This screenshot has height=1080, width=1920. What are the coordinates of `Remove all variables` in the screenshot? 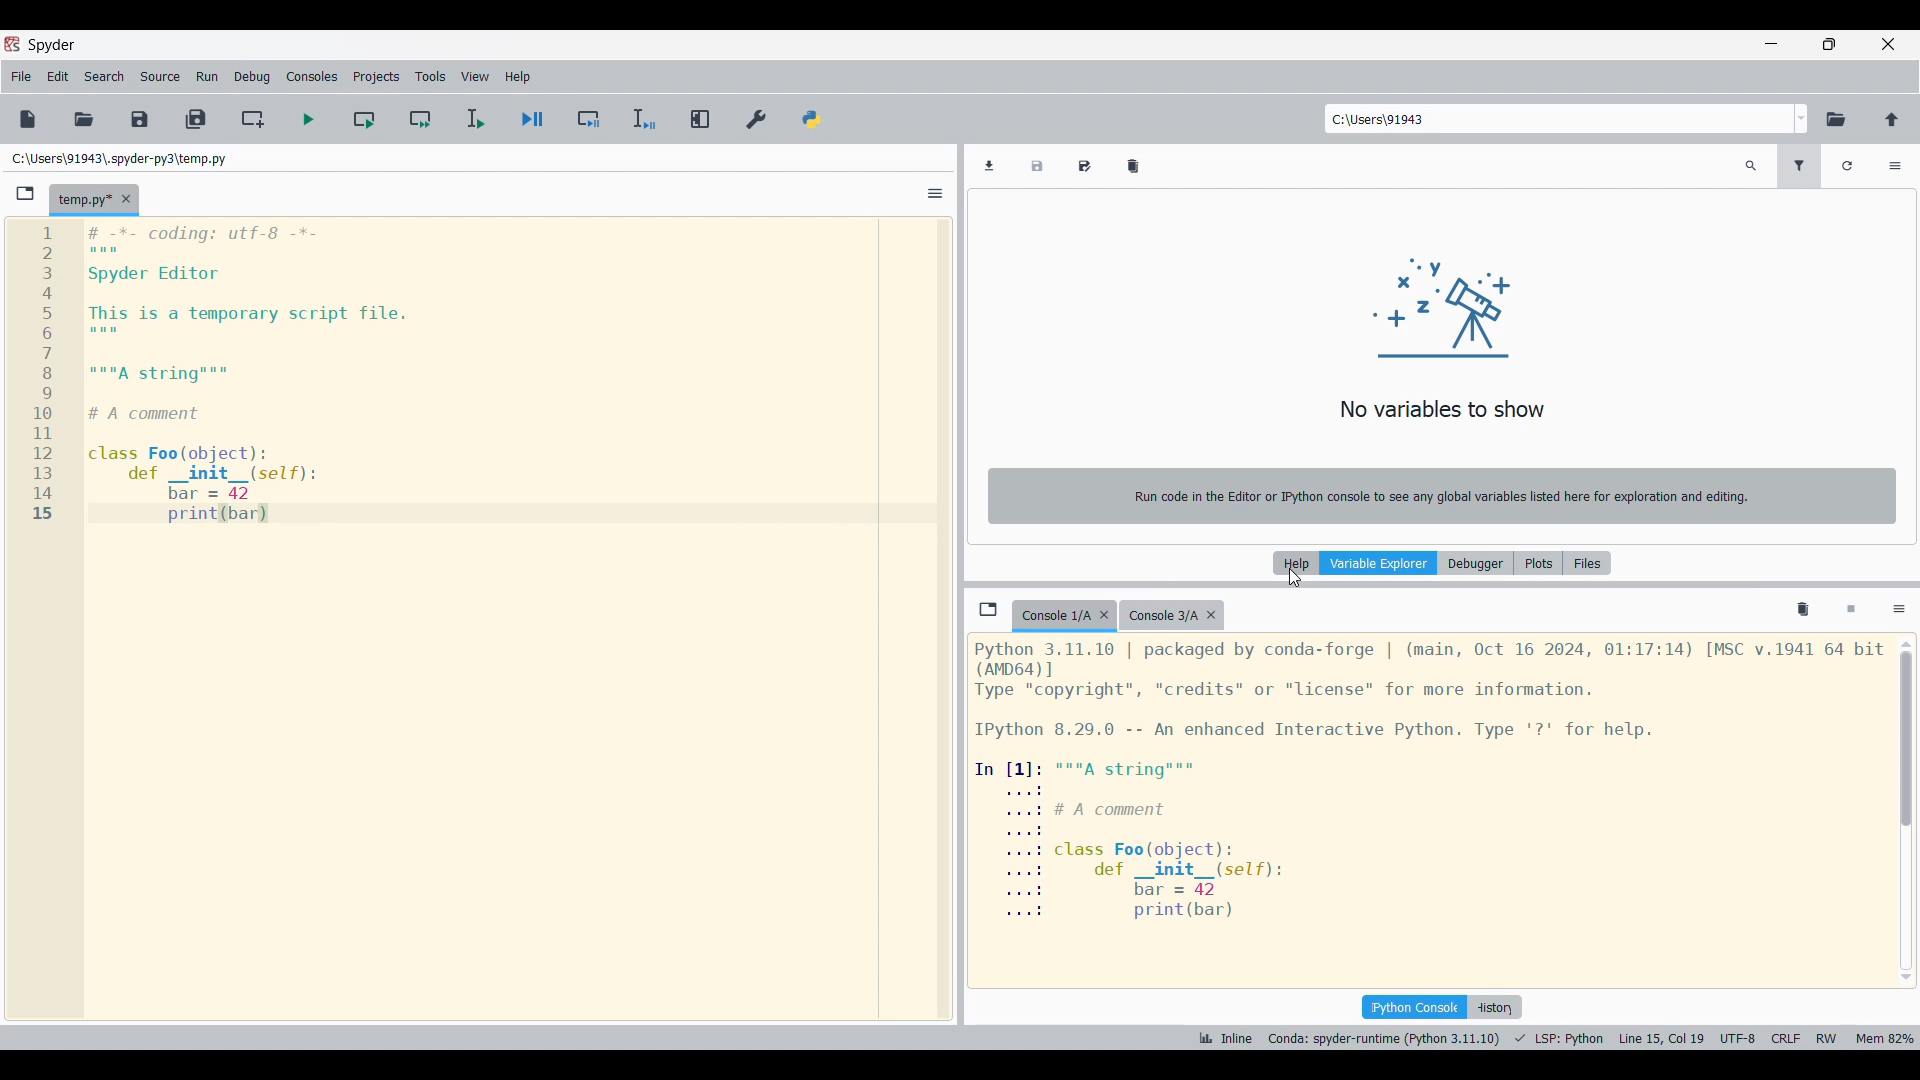 It's located at (1133, 166).